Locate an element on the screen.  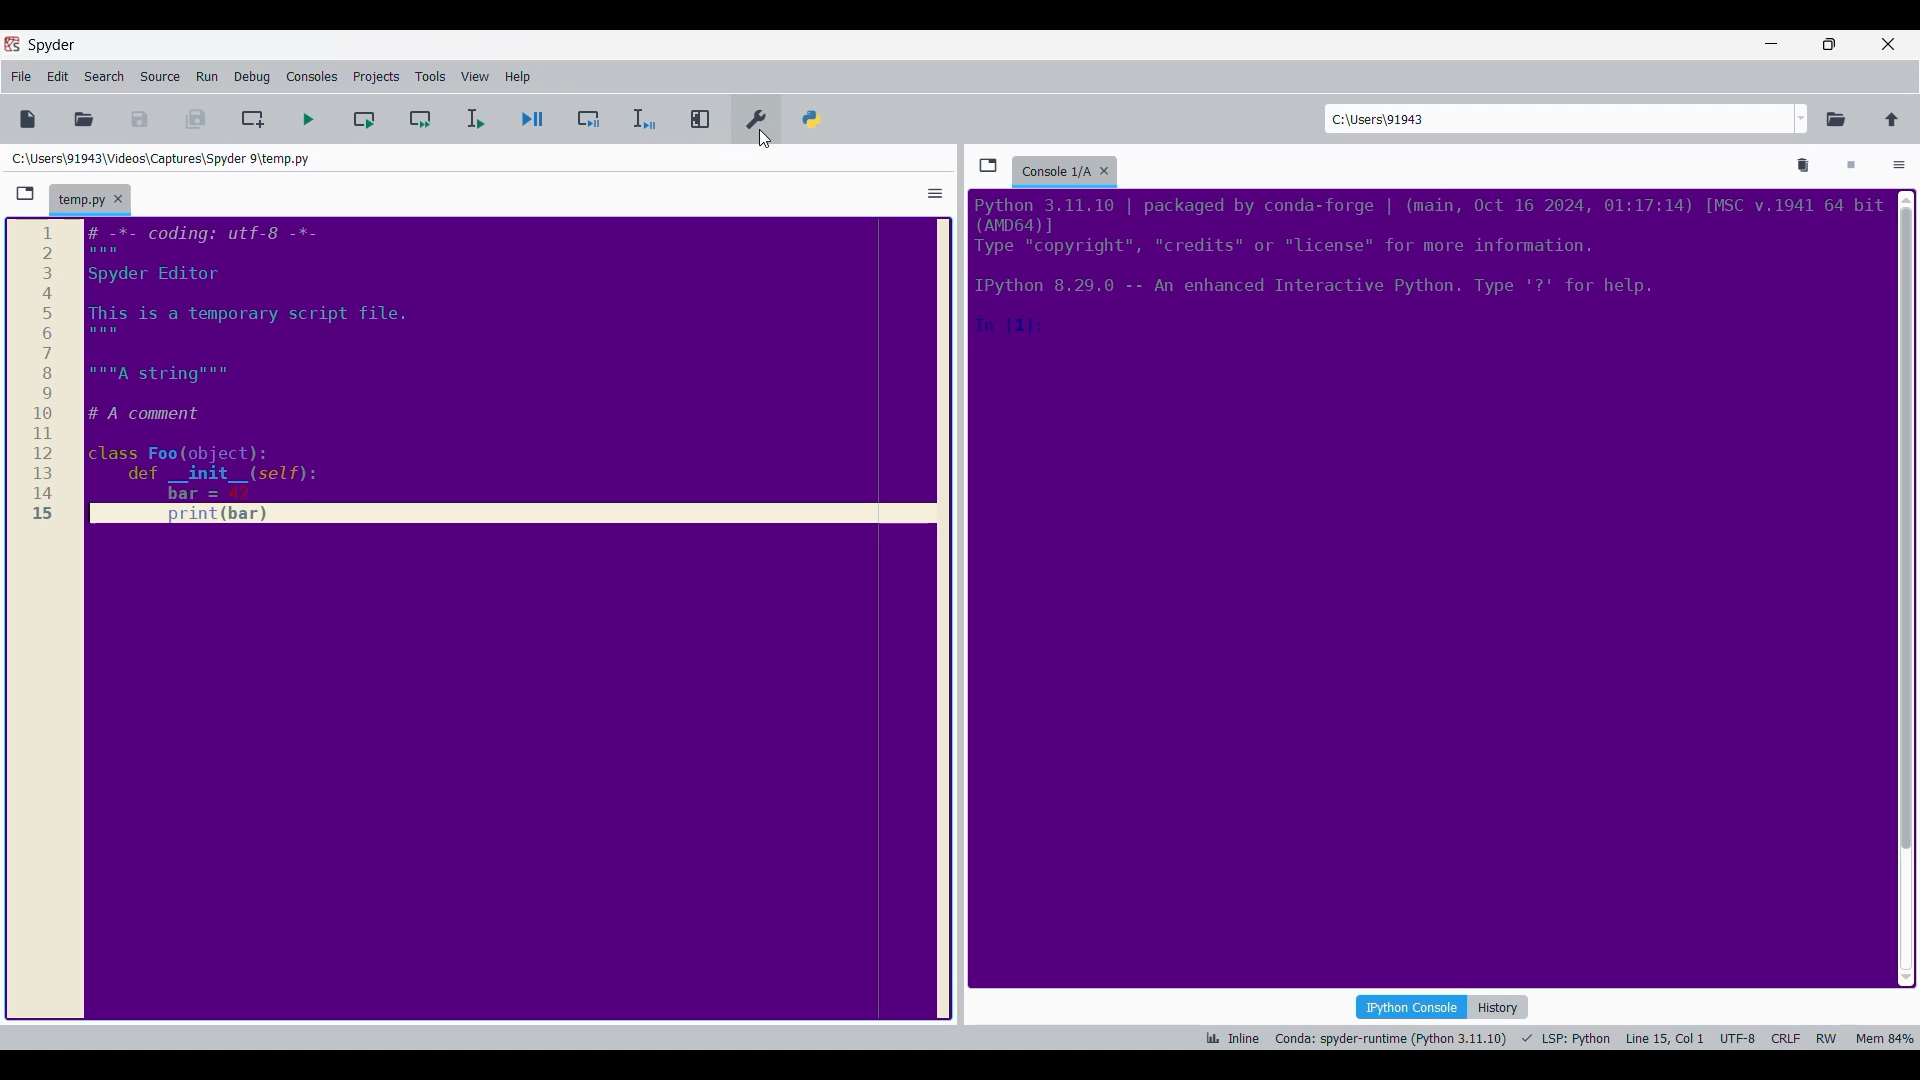
Debug selection/current line is located at coordinates (644, 119).